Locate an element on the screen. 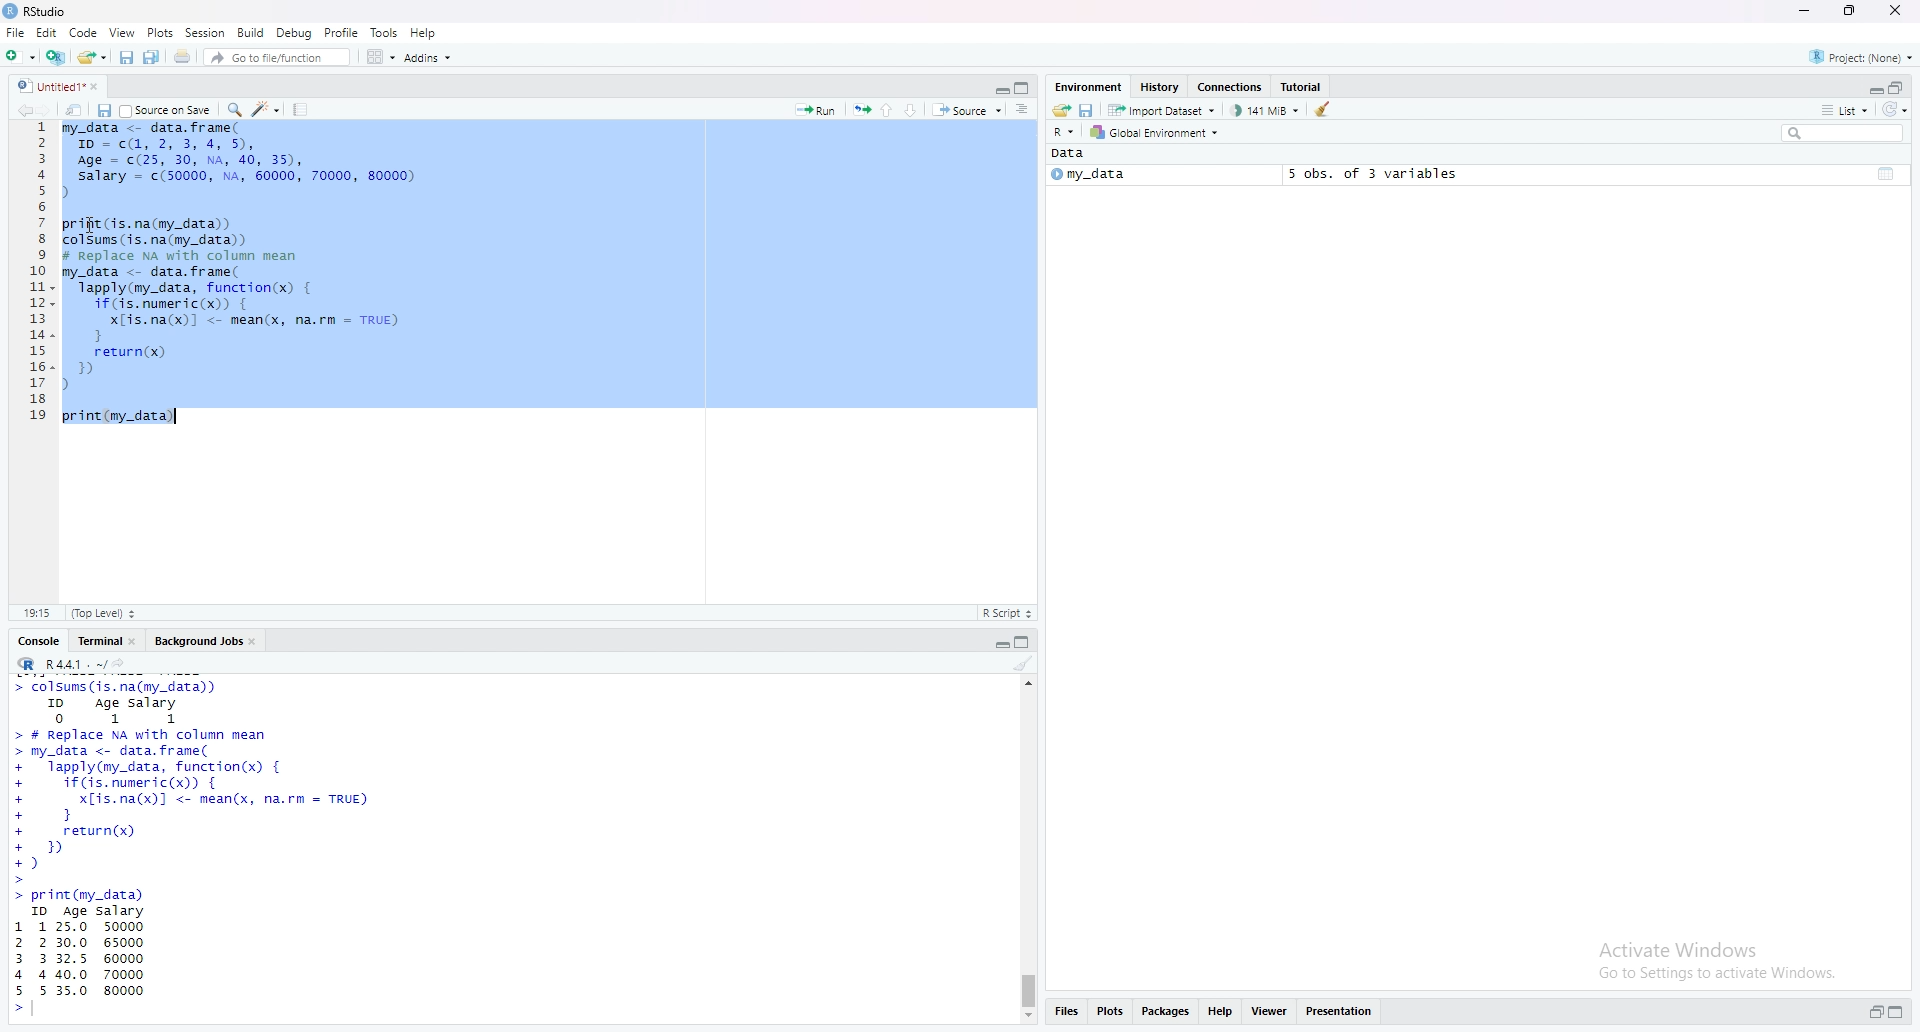 The image size is (1920, 1032). Rstudio is located at coordinates (37, 11).